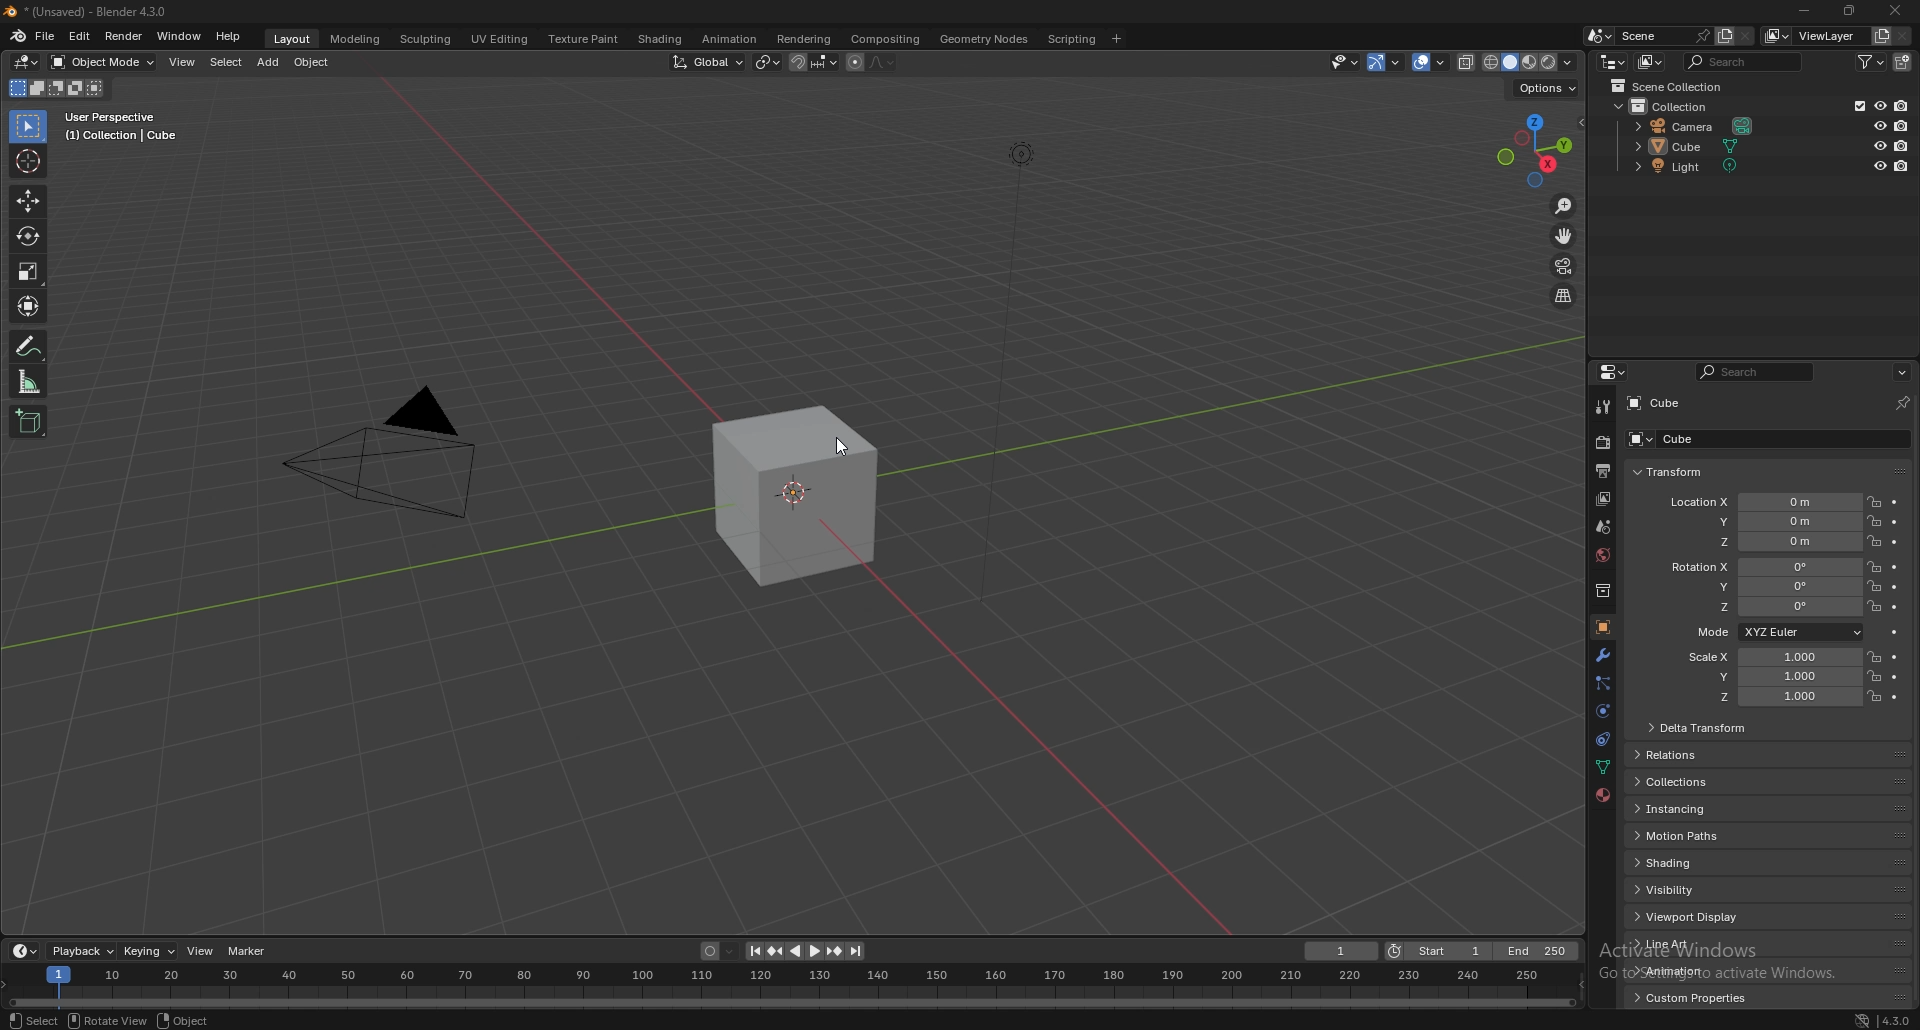 The width and height of the screenshot is (1920, 1030). I want to click on perspective/orthographic projection, so click(1565, 296).